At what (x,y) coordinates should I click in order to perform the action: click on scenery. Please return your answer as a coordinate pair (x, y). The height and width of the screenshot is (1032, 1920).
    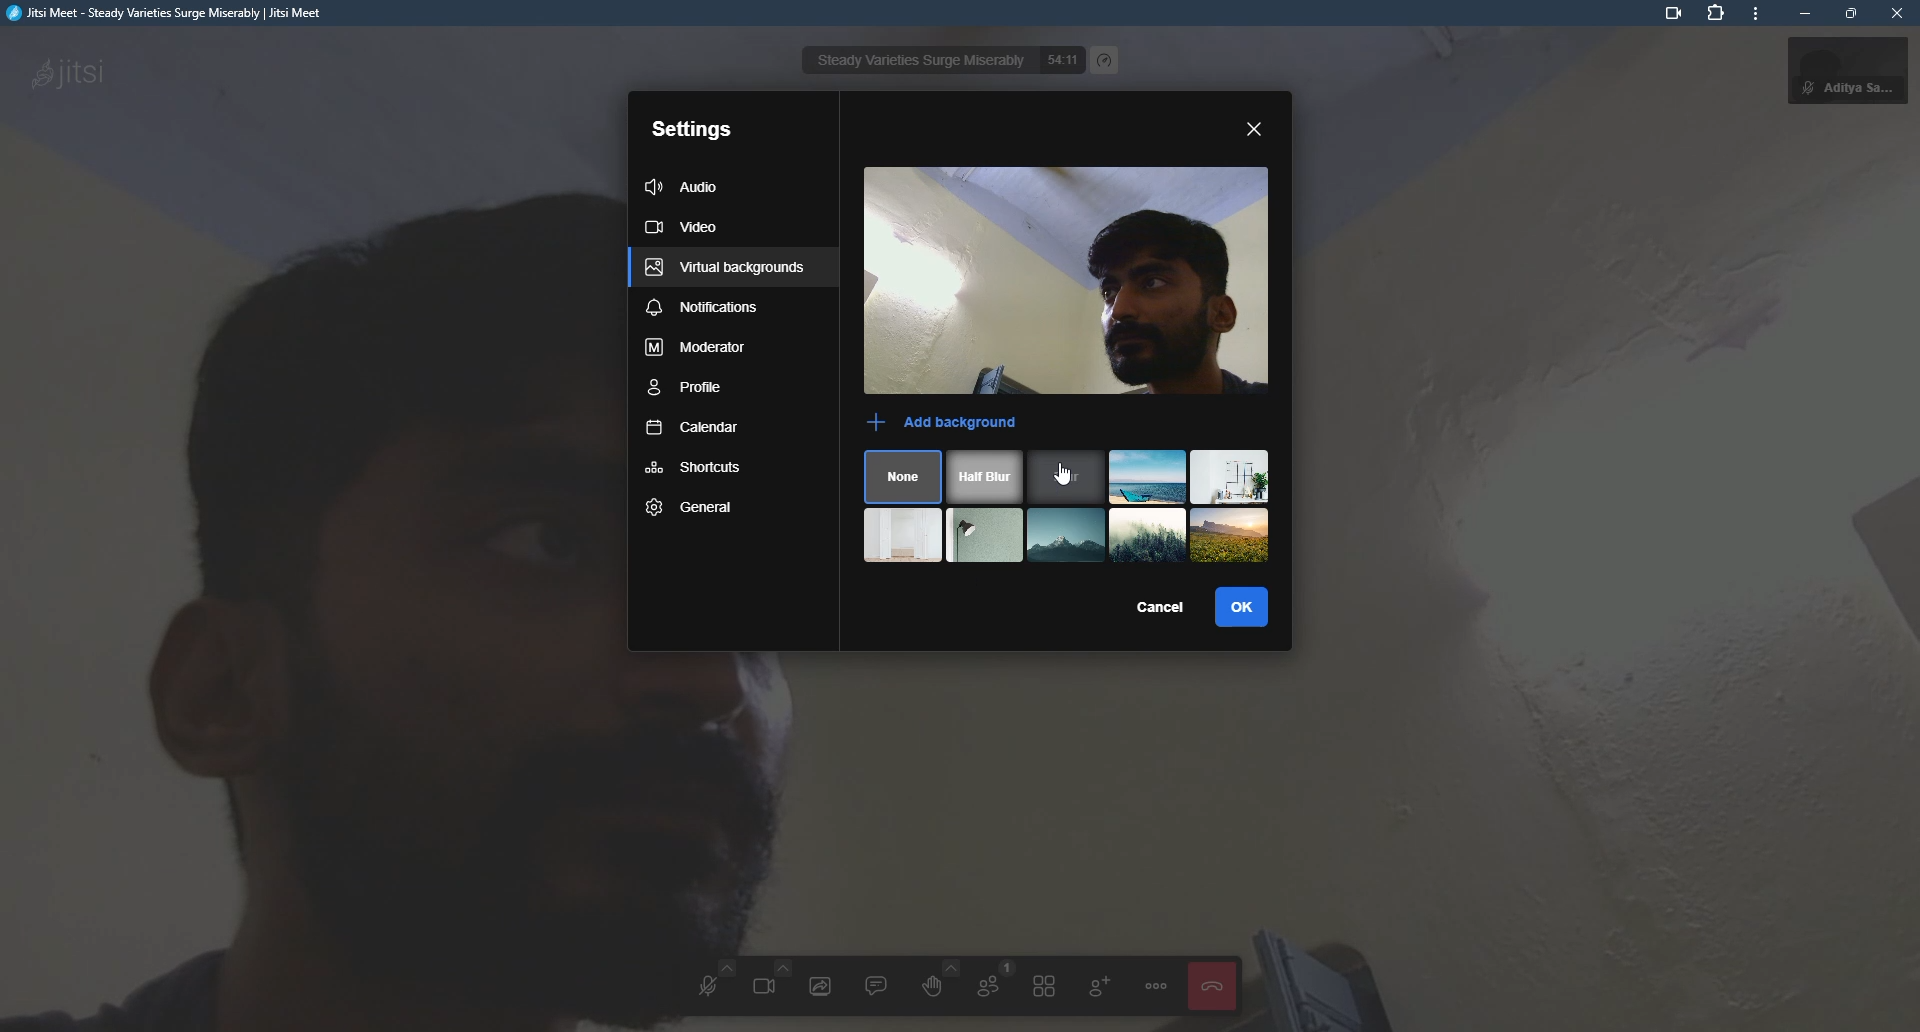
    Looking at the image, I should click on (905, 534).